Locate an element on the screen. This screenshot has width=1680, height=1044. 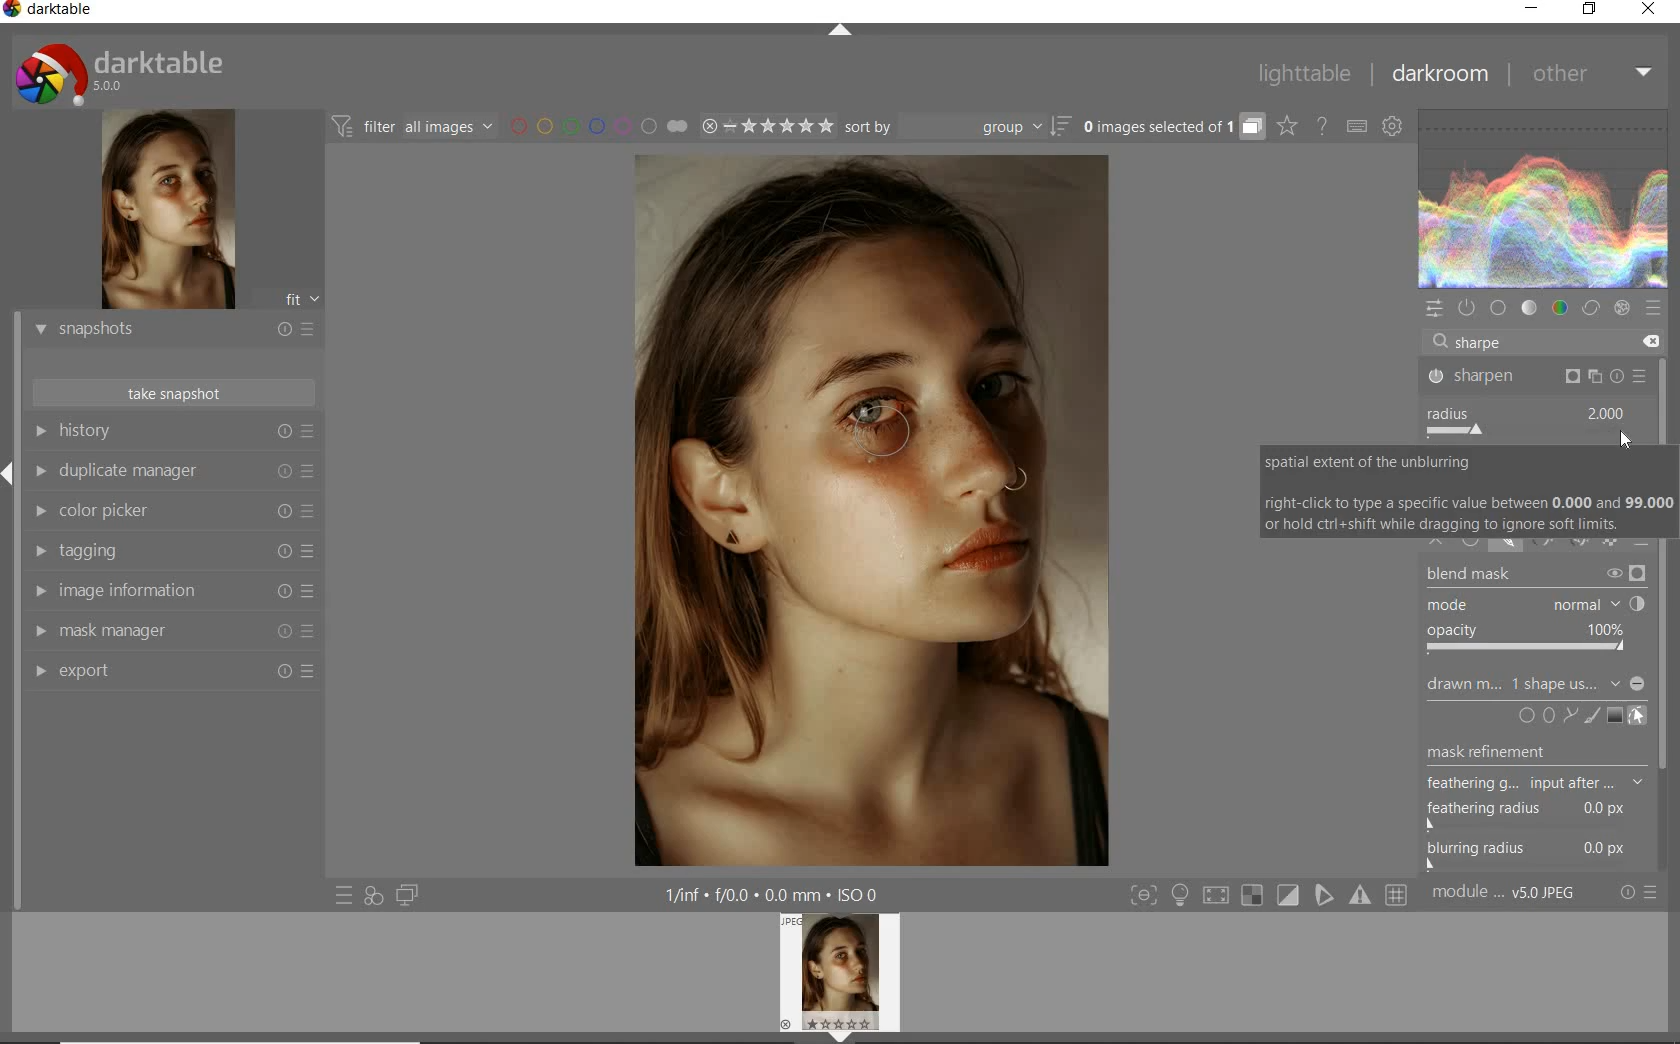
quick access panel is located at coordinates (1435, 309).